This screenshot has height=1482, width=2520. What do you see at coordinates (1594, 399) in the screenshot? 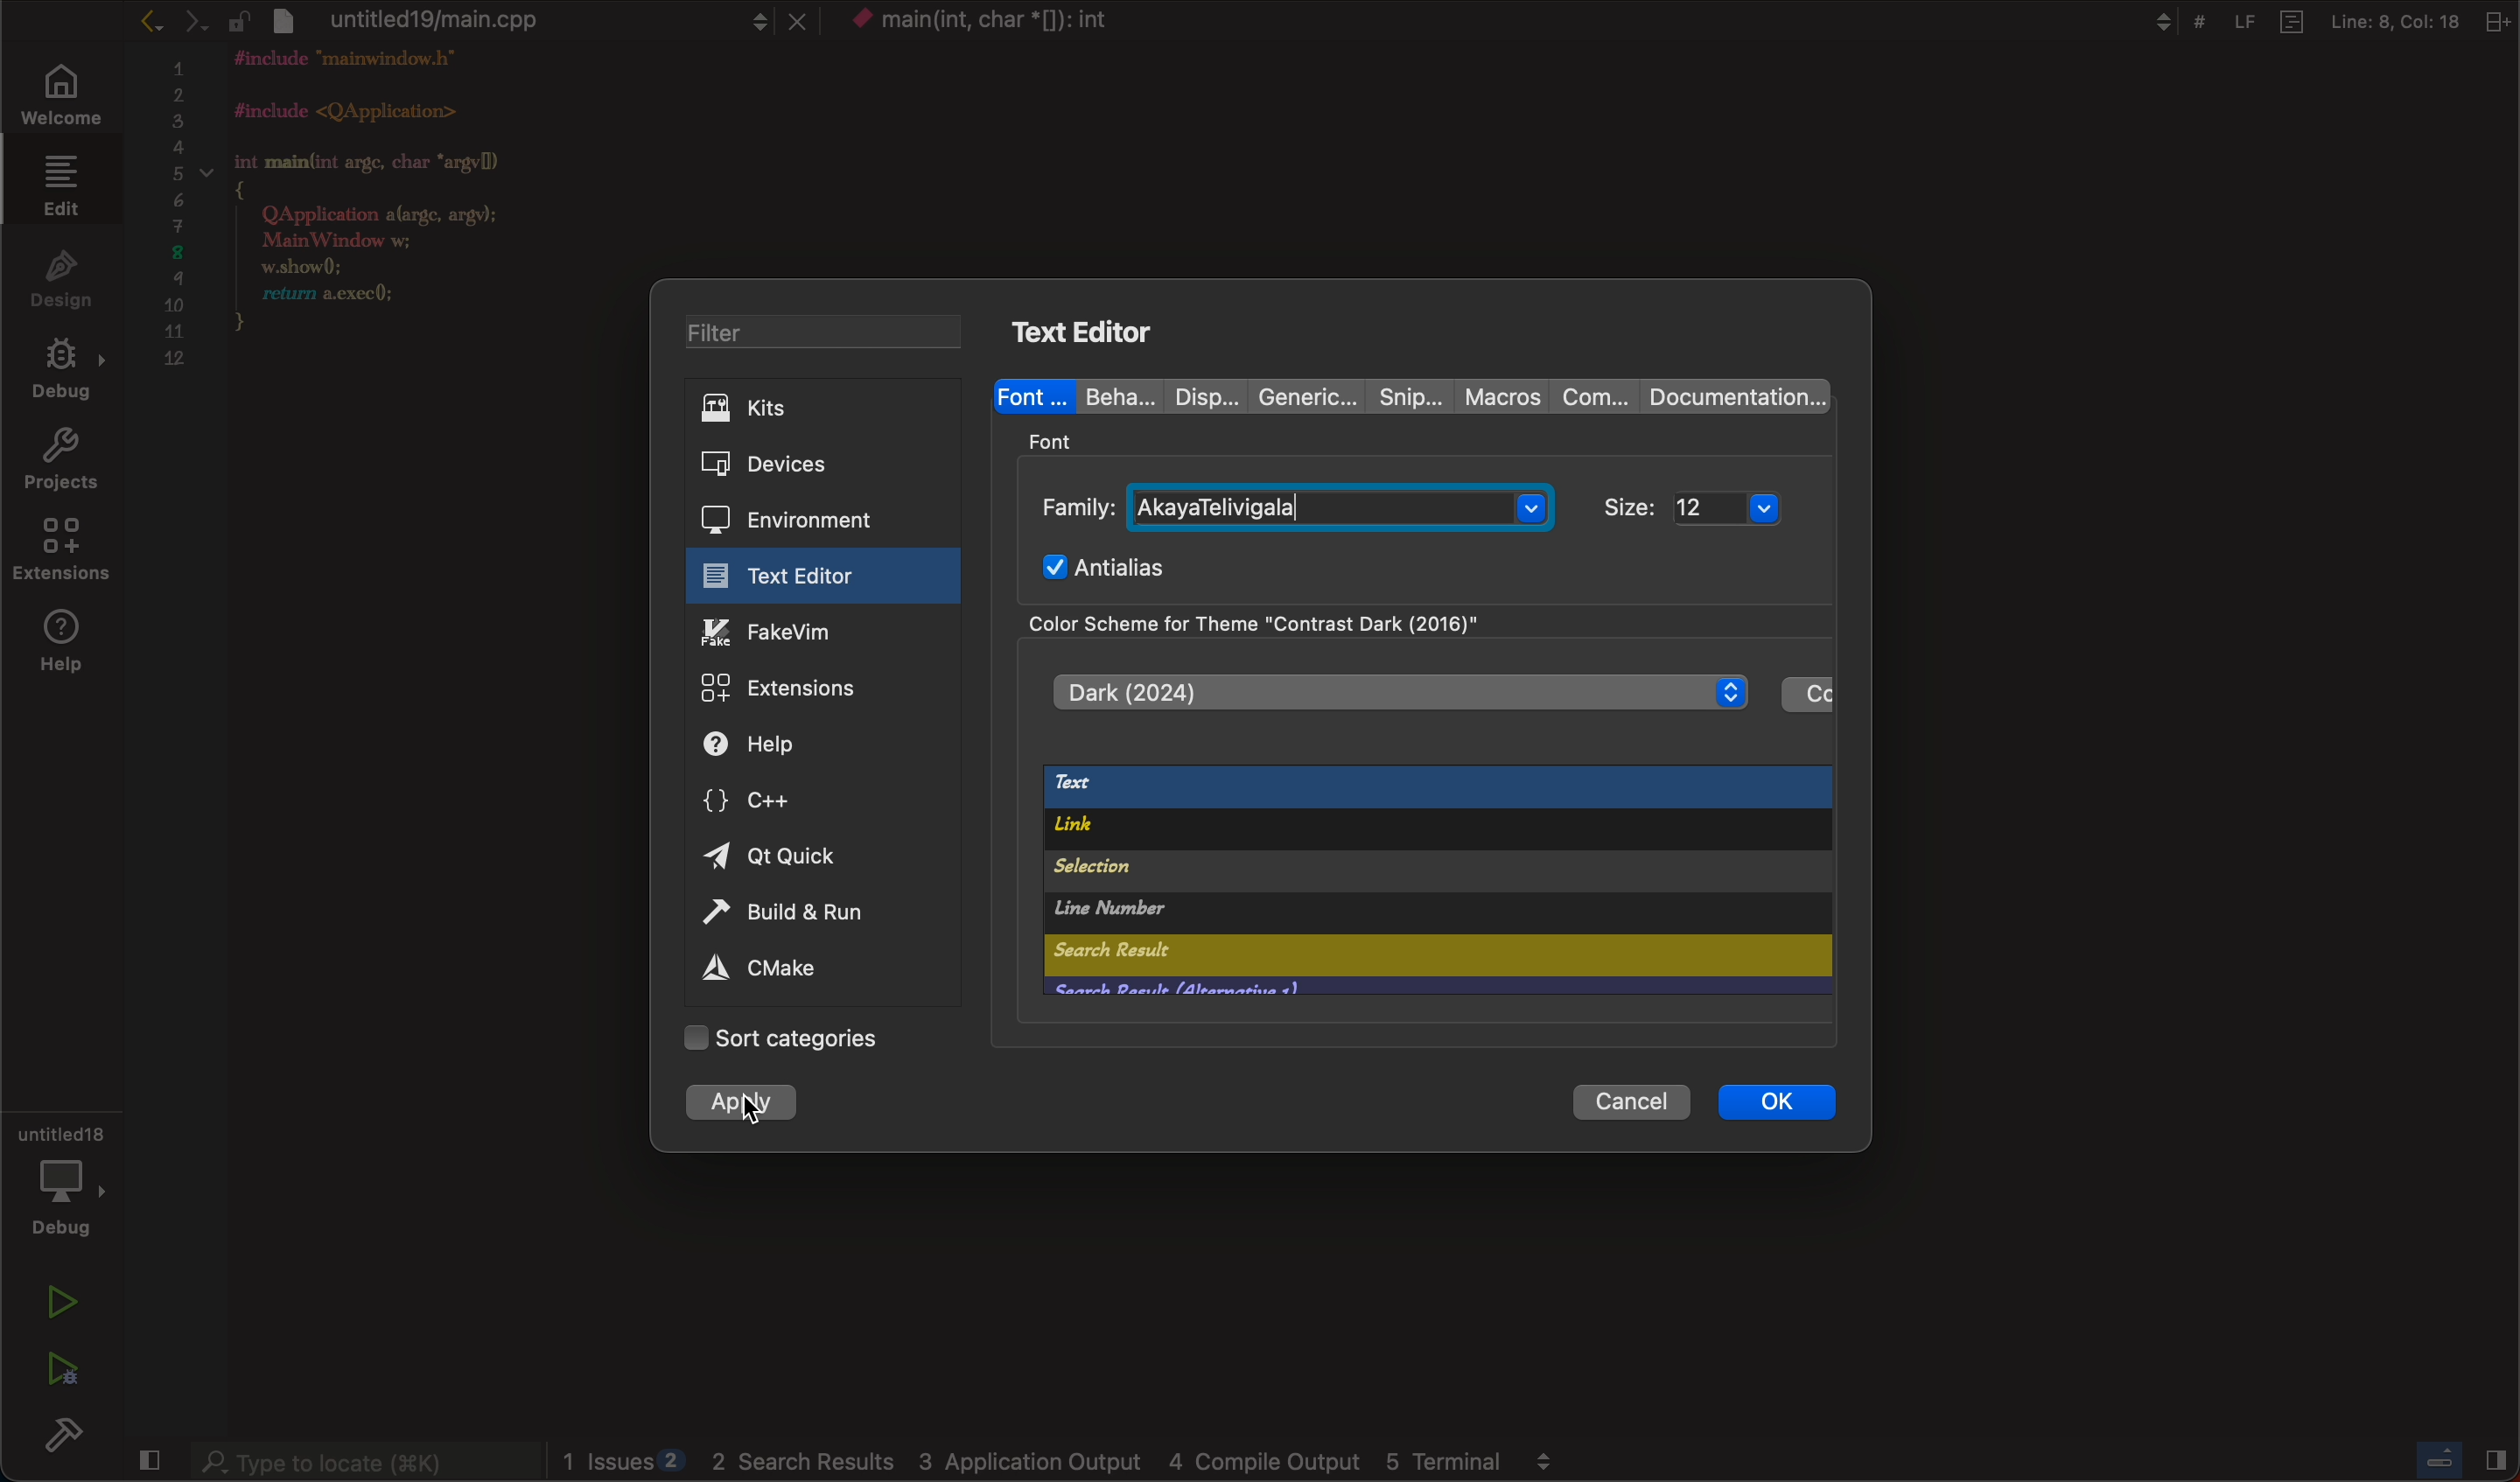
I see `com` at bounding box center [1594, 399].